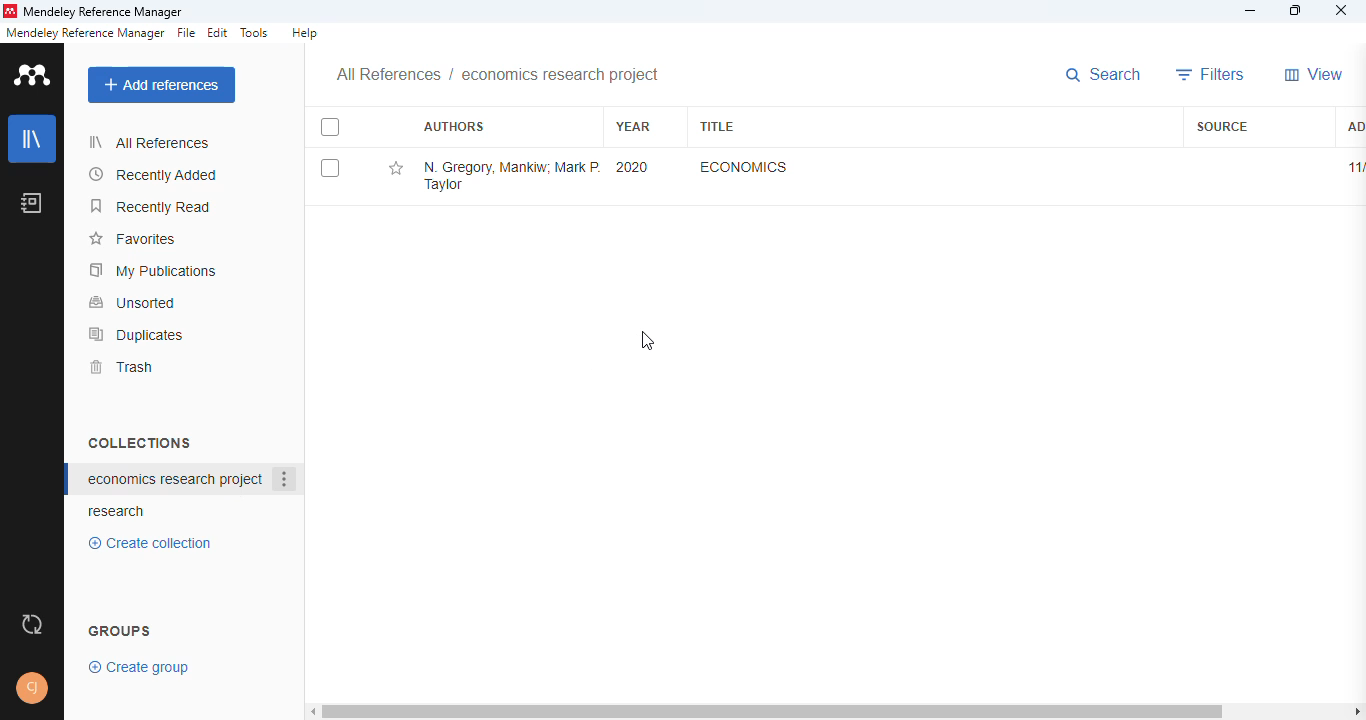 This screenshot has height=720, width=1366. What do you see at coordinates (1341, 12) in the screenshot?
I see `close` at bounding box center [1341, 12].